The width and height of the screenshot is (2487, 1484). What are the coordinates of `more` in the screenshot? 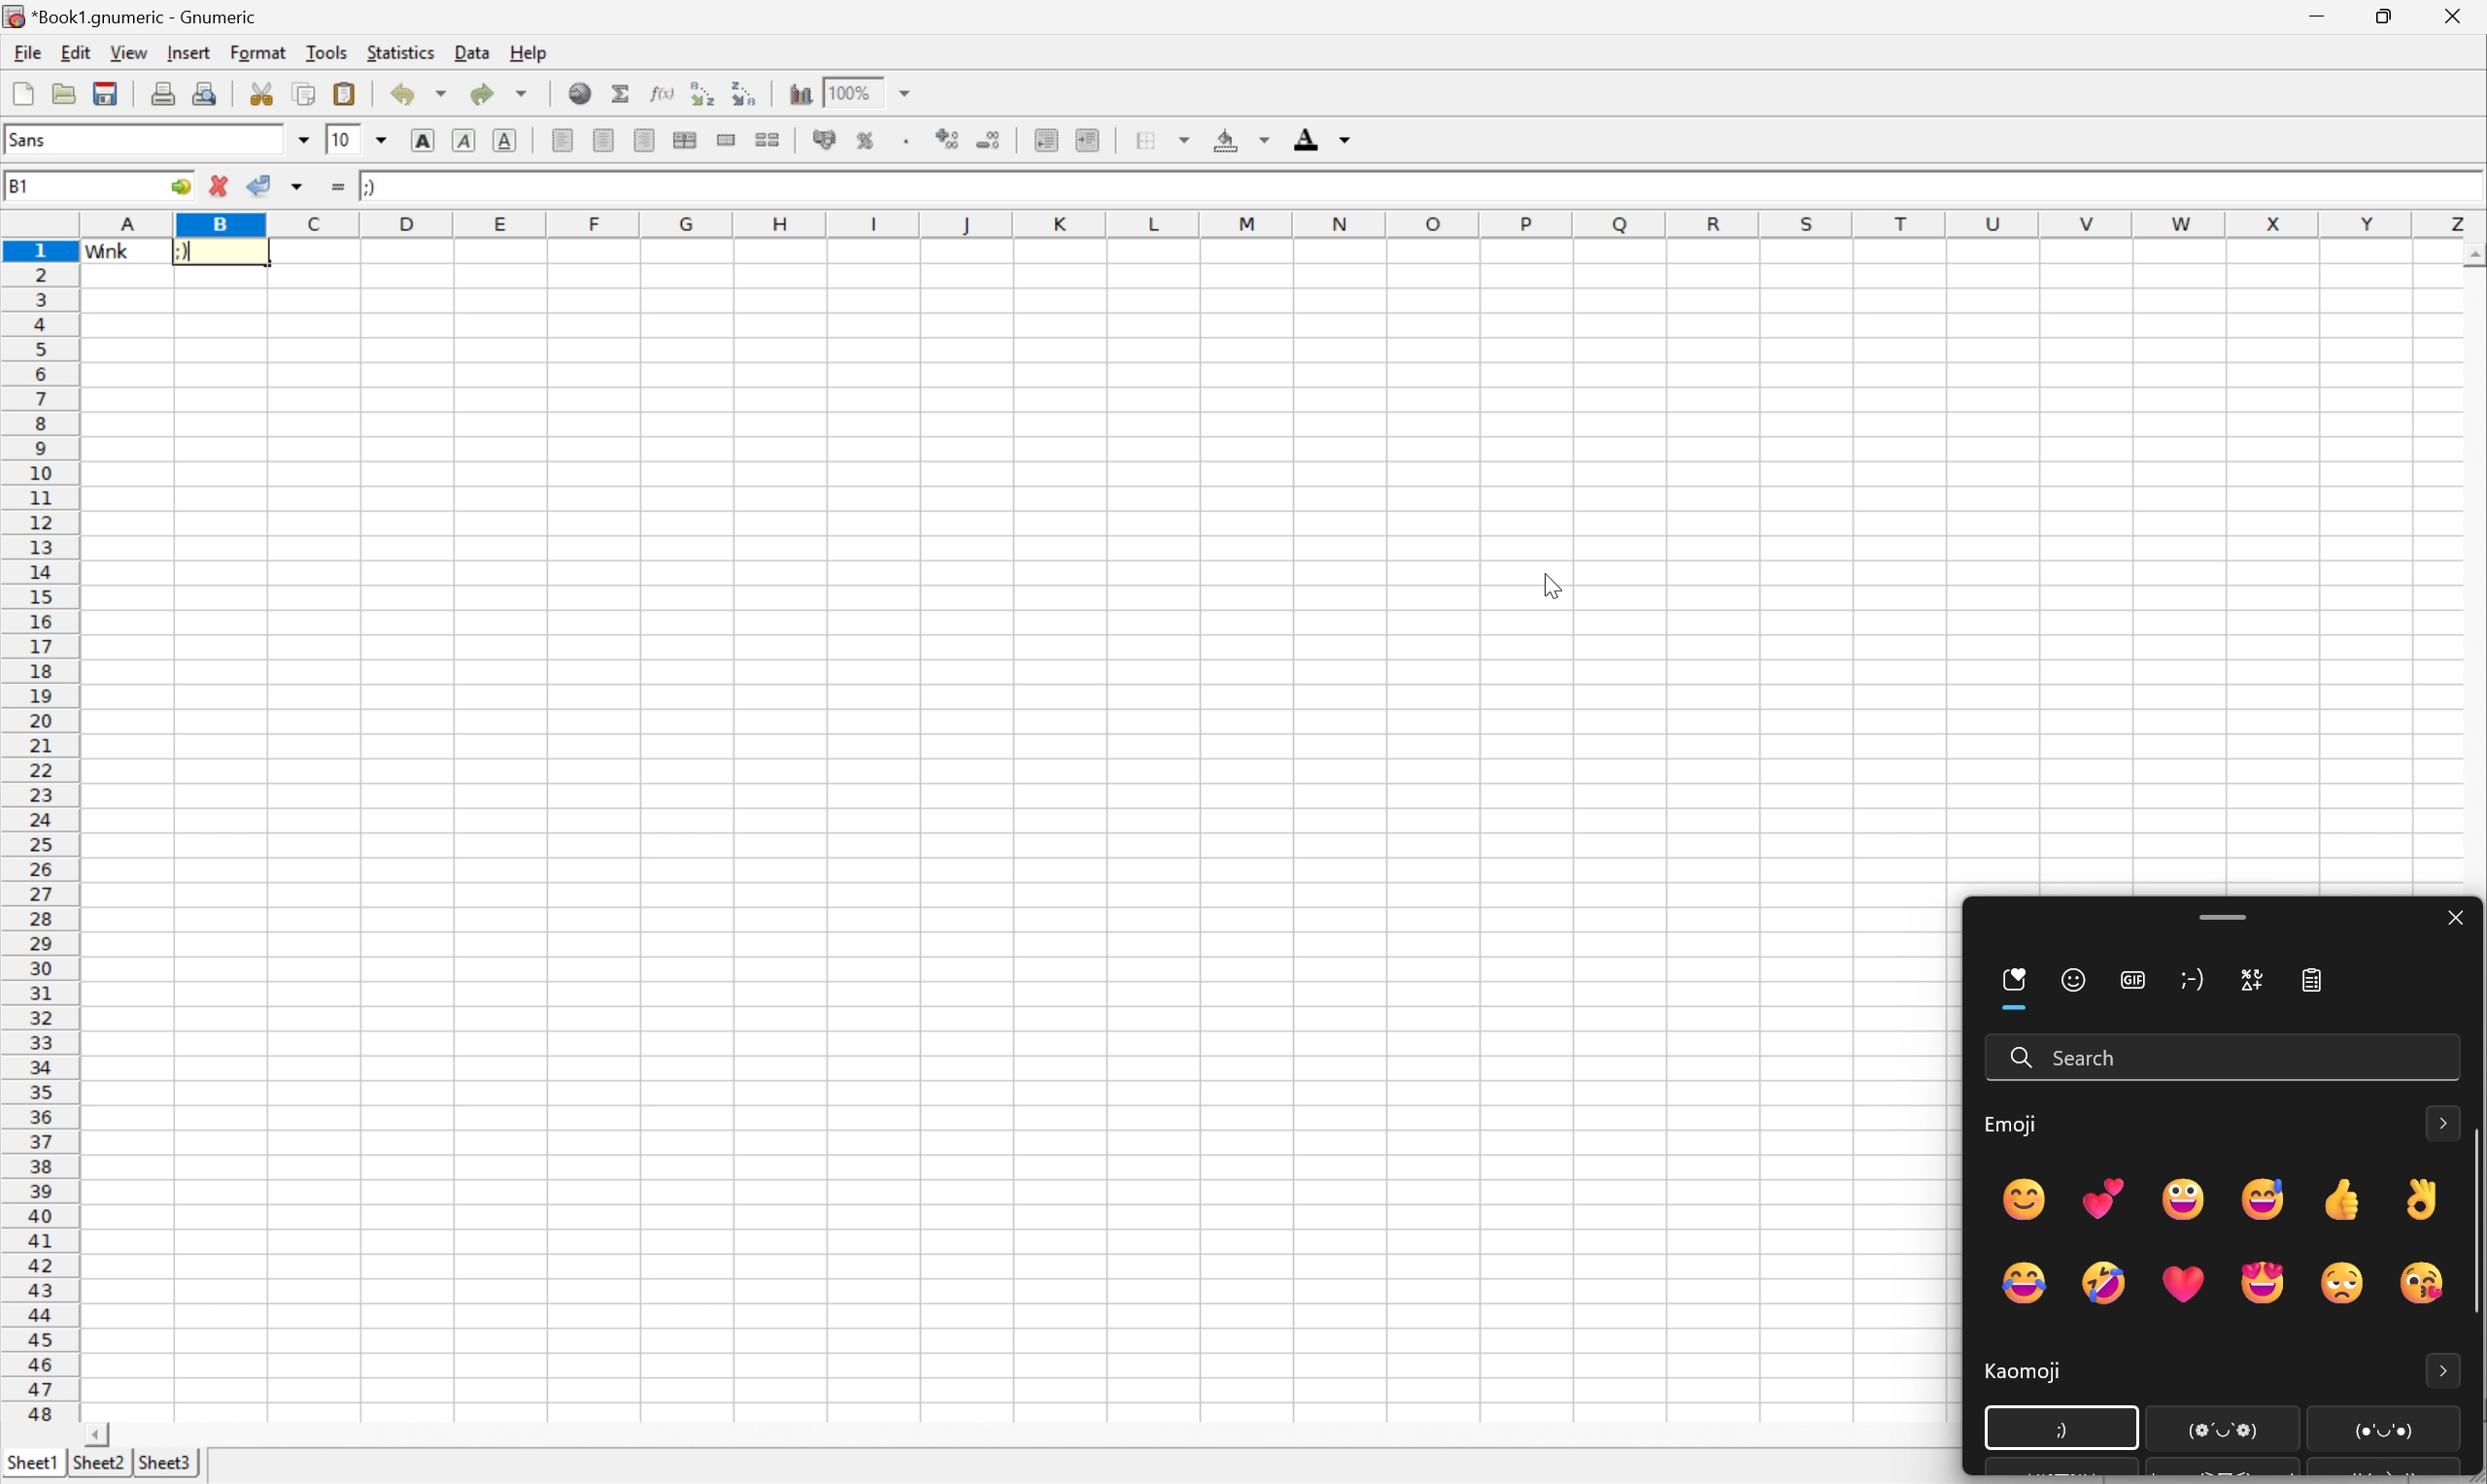 It's located at (2444, 1120).